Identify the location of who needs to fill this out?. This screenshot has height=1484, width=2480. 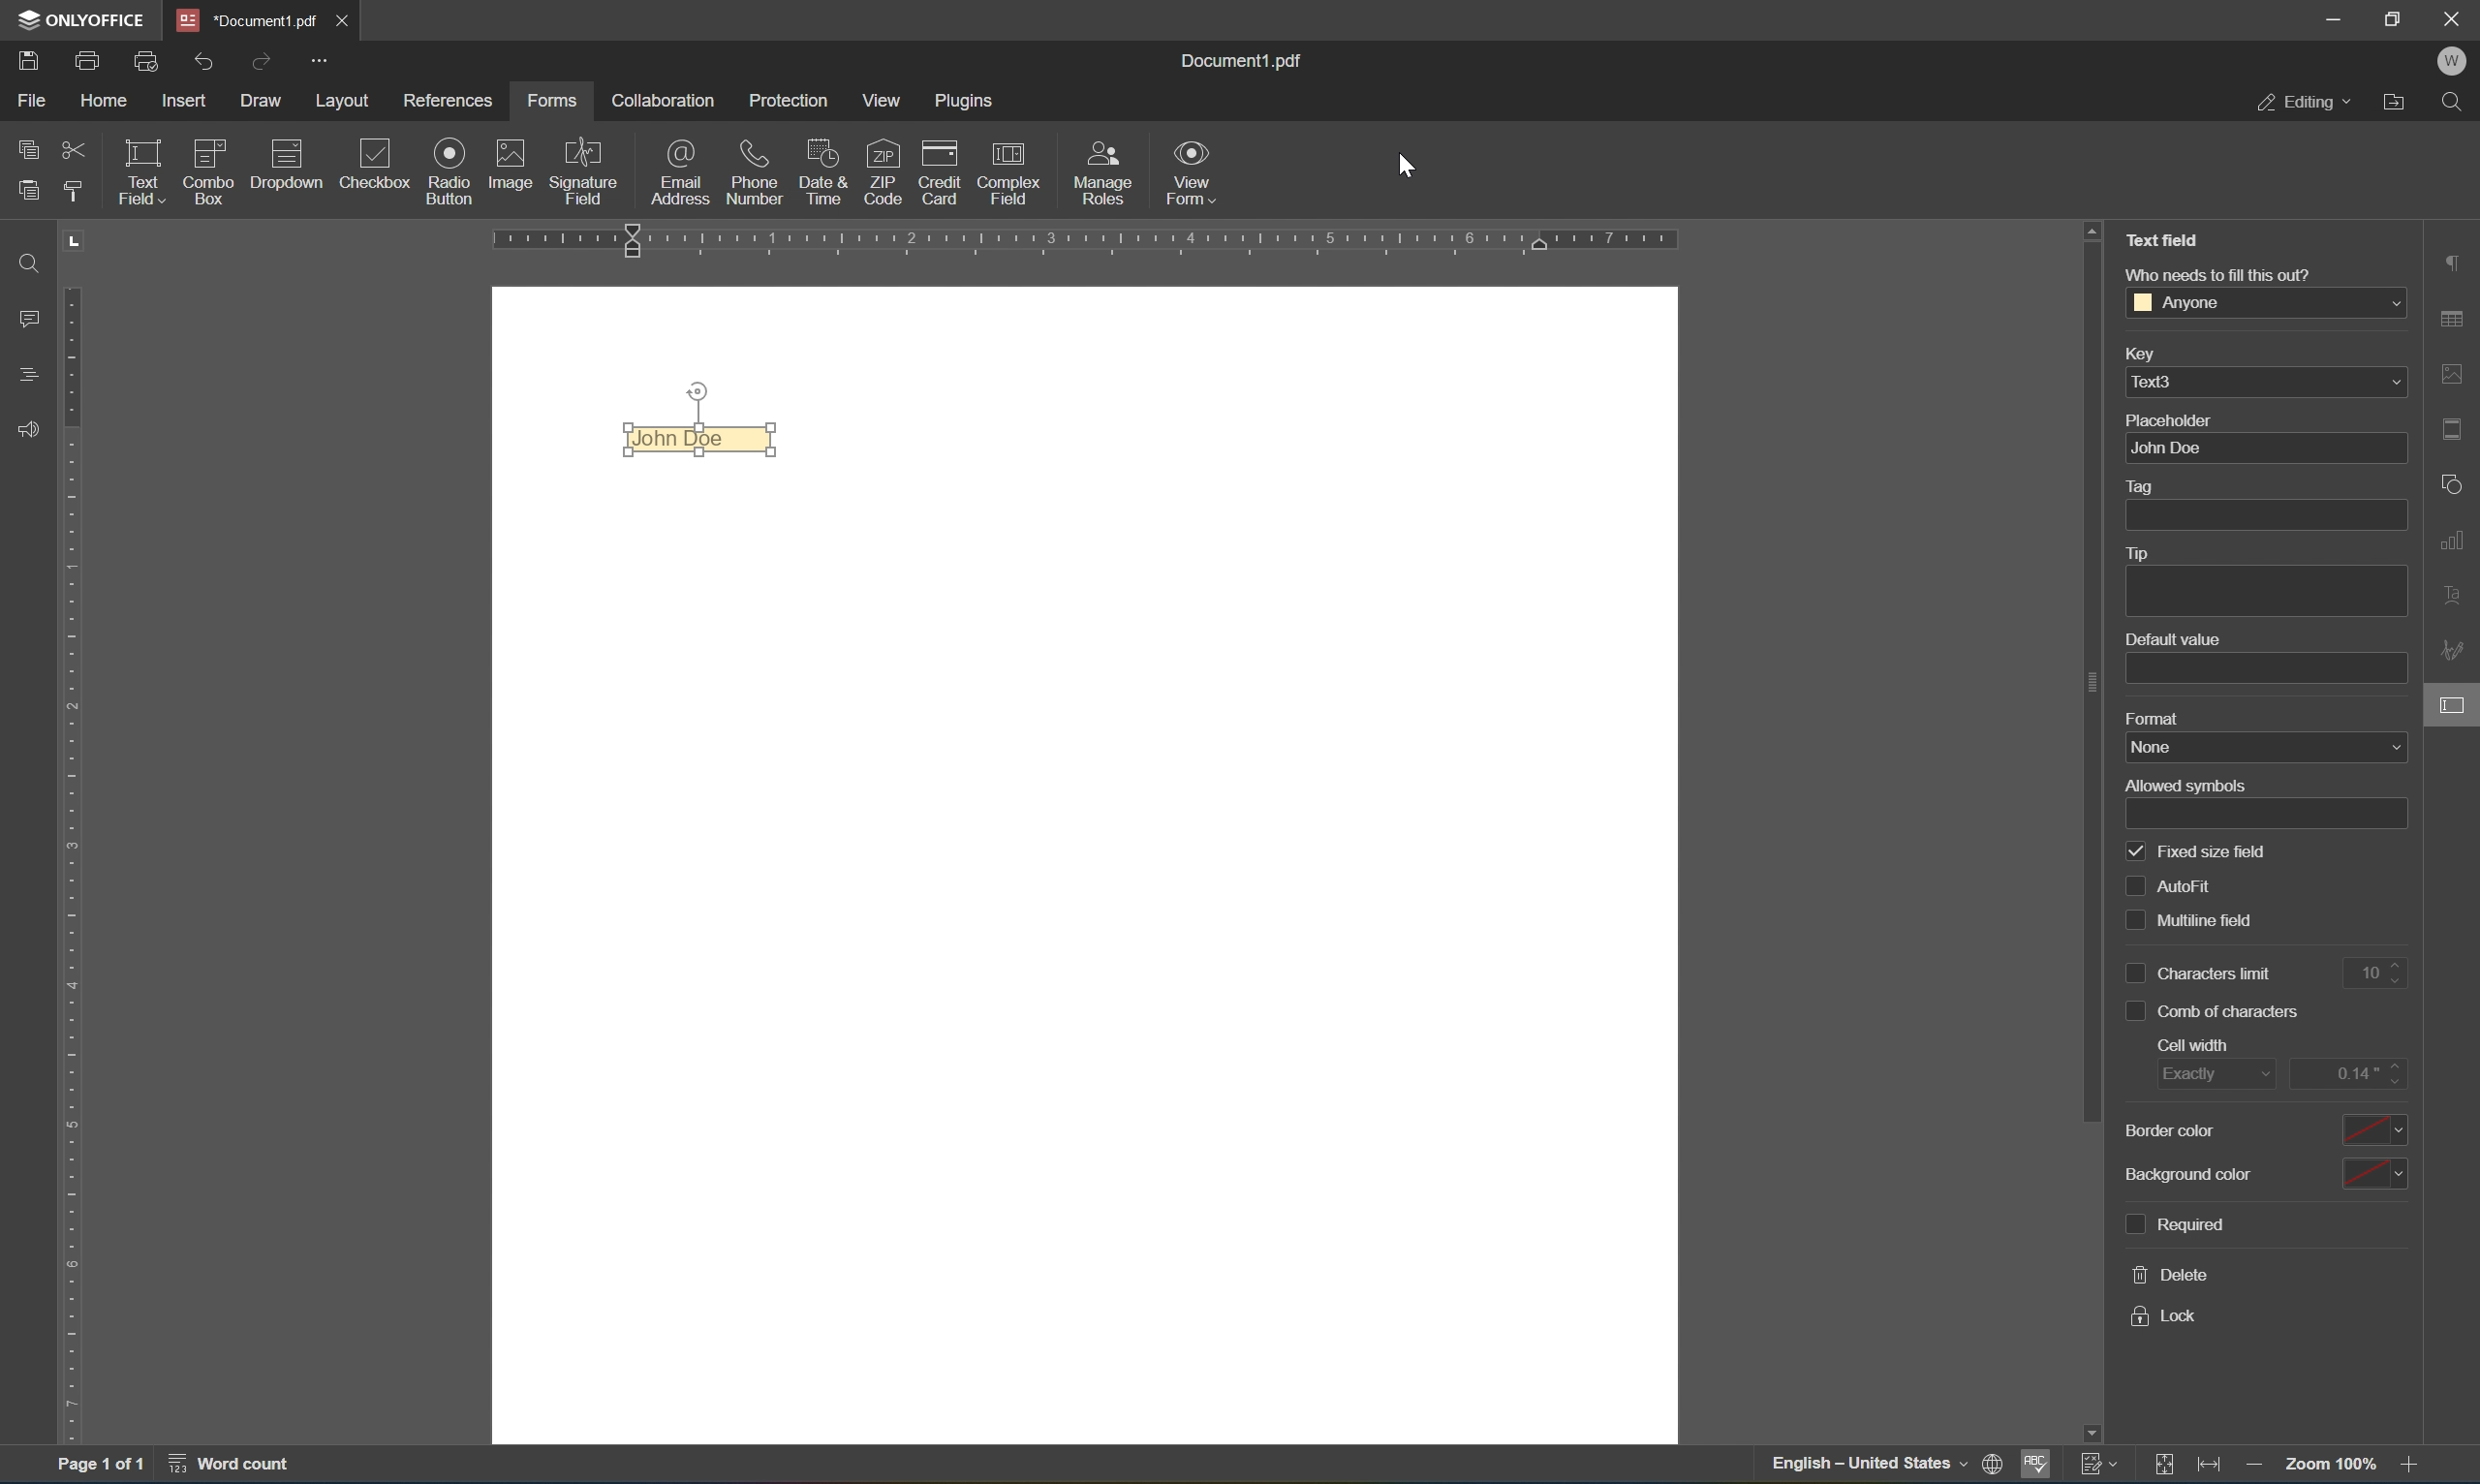
(2231, 271).